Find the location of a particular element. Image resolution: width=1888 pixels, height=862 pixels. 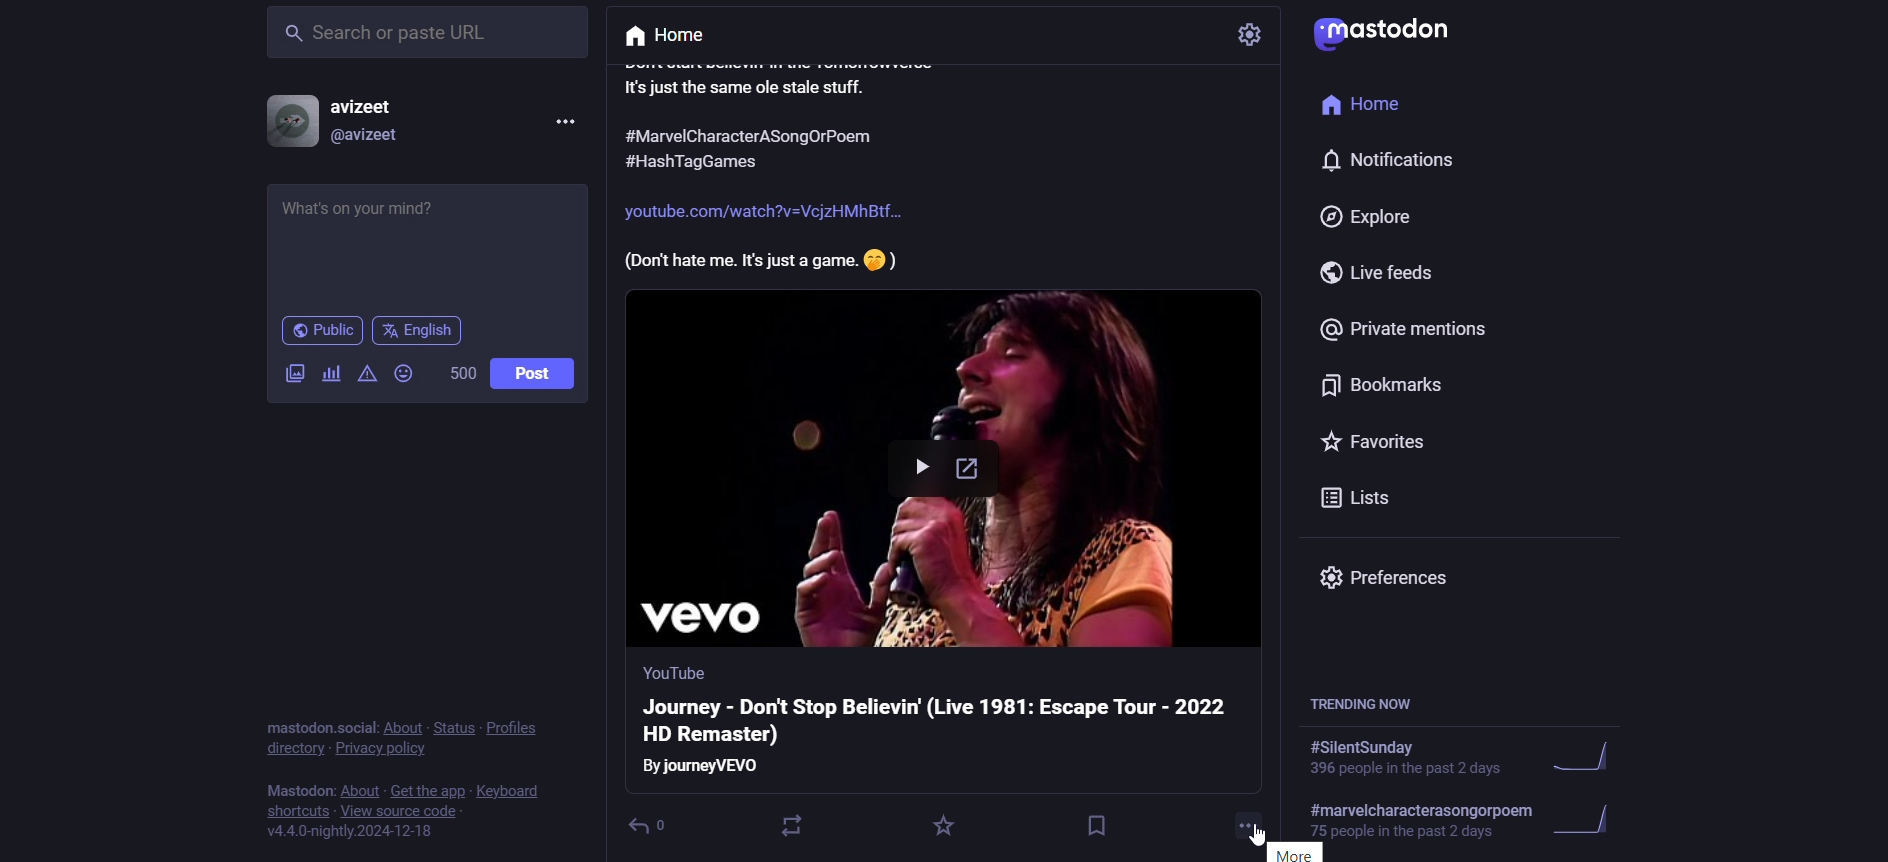

language is located at coordinates (420, 331).